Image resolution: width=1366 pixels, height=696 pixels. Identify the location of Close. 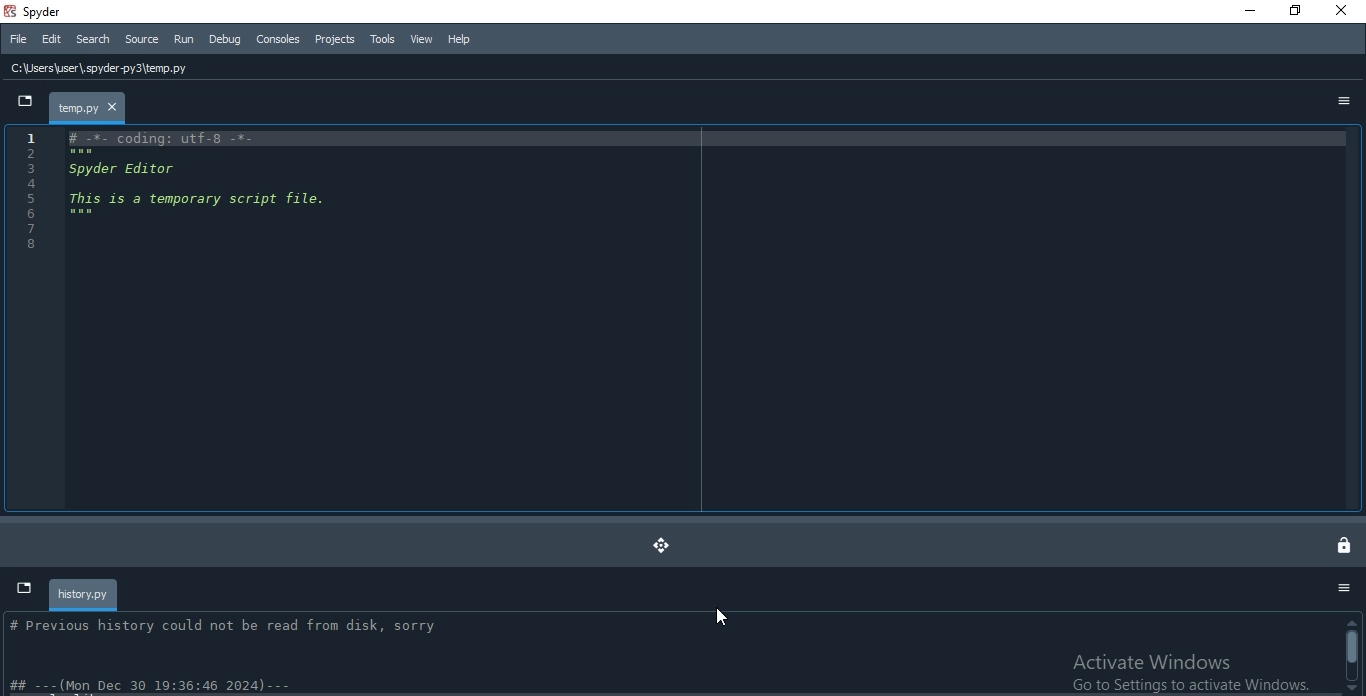
(1345, 12).